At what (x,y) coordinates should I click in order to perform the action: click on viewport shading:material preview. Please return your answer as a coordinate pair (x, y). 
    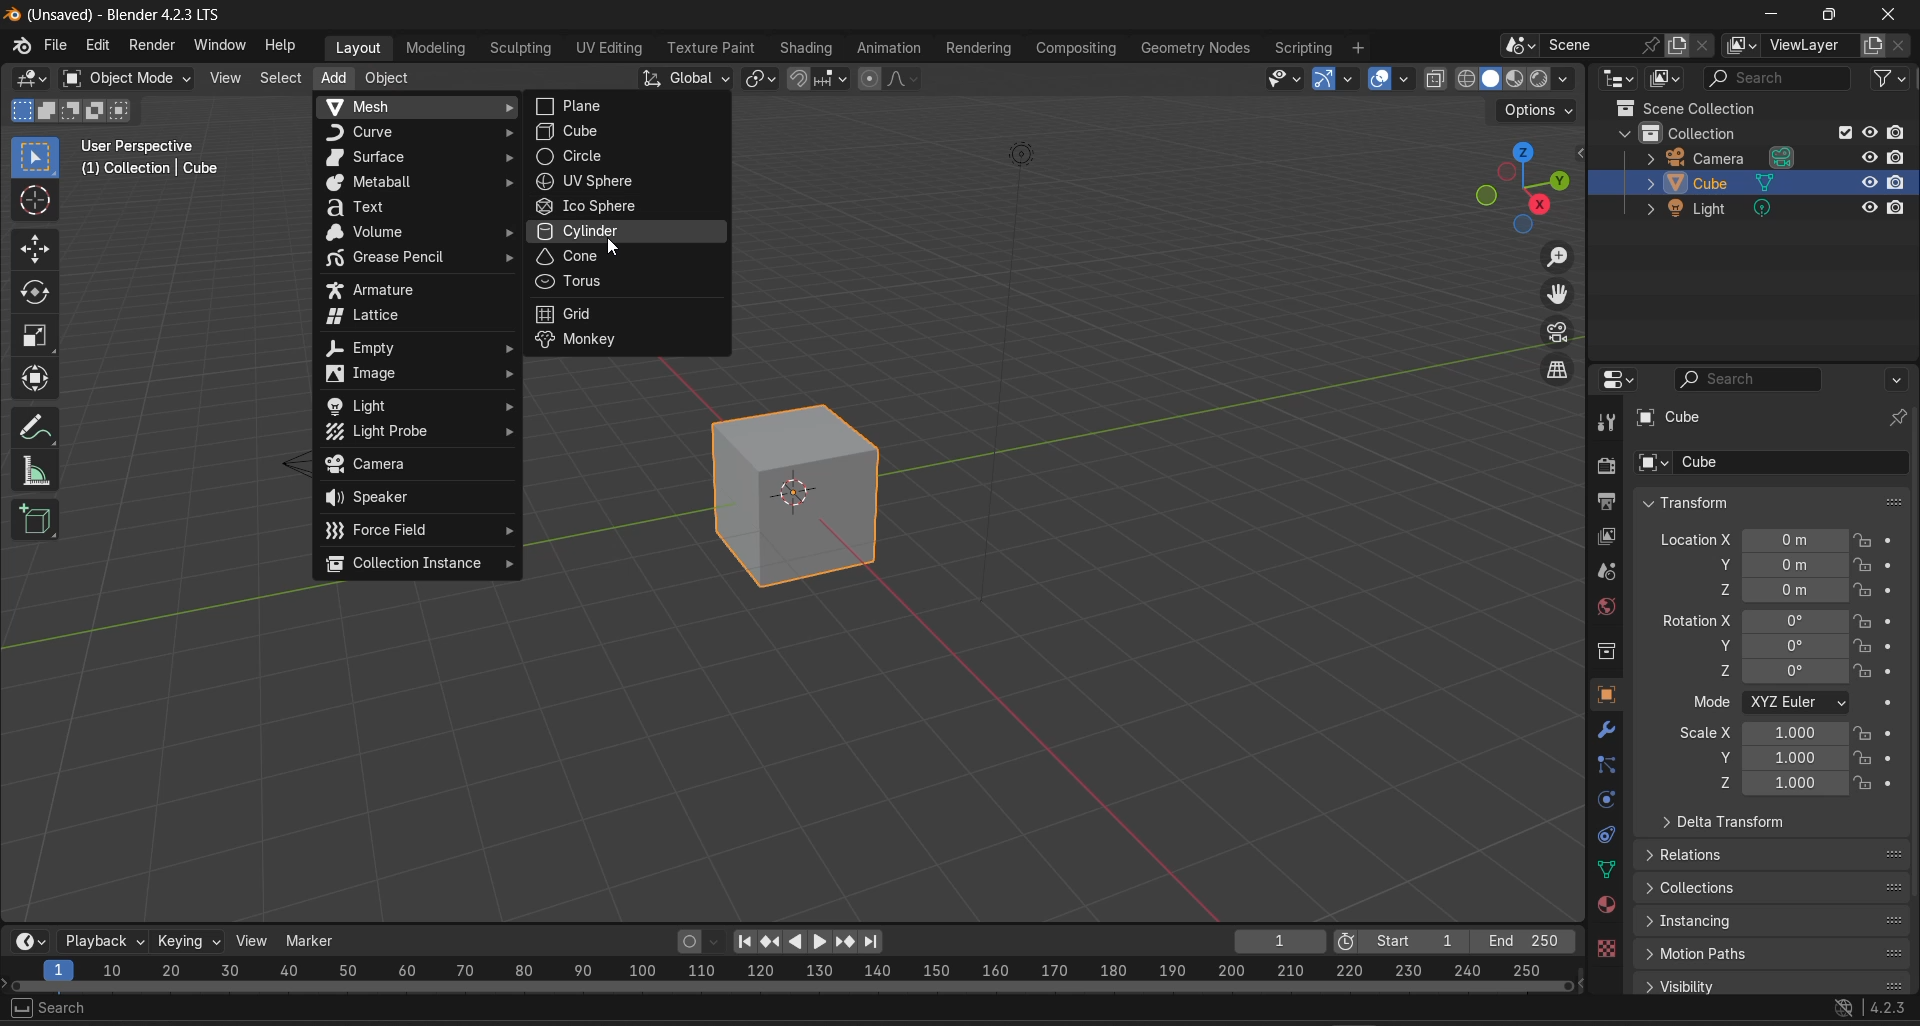
    Looking at the image, I should click on (1512, 78).